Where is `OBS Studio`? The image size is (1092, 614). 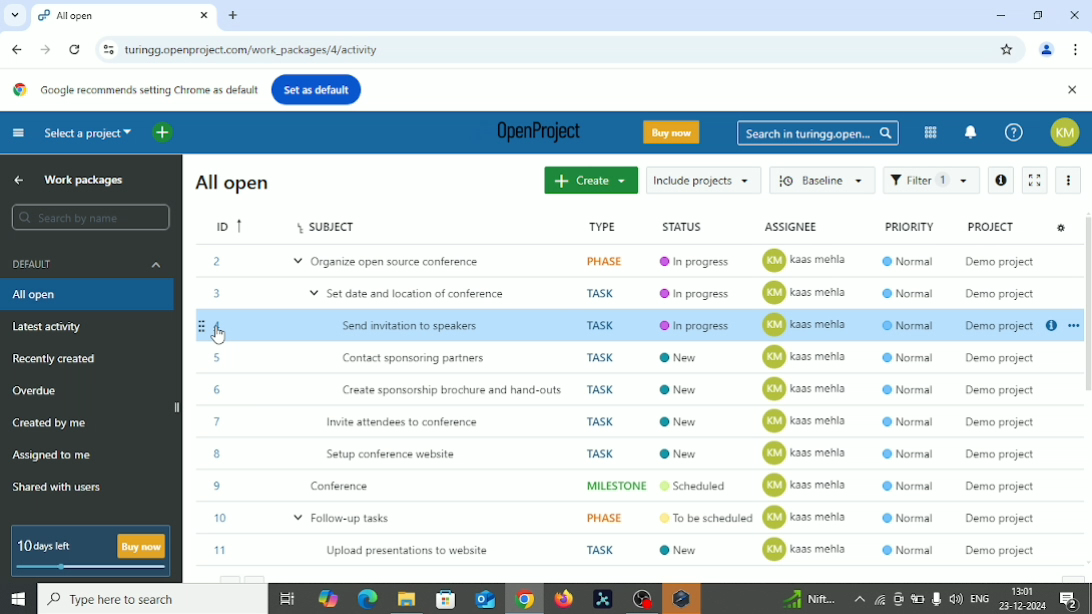 OBS Studio is located at coordinates (640, 599).